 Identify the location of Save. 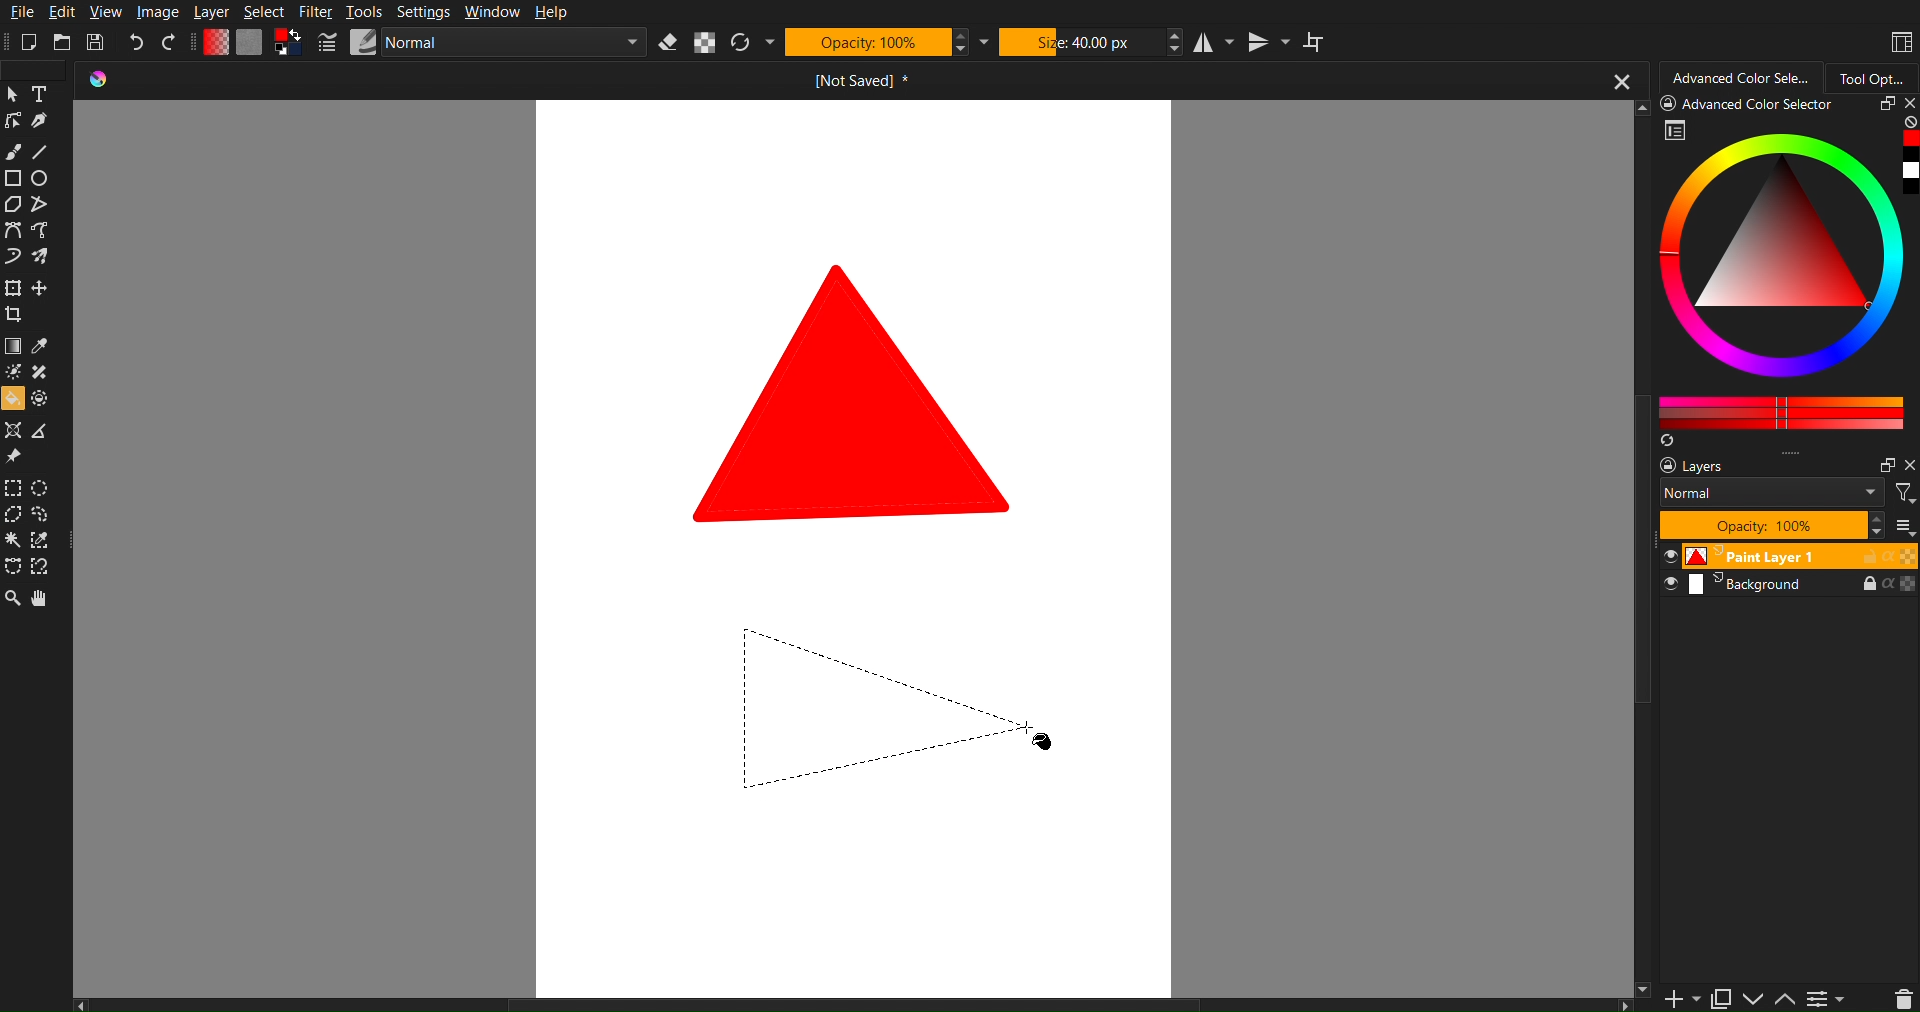
(98, 43).